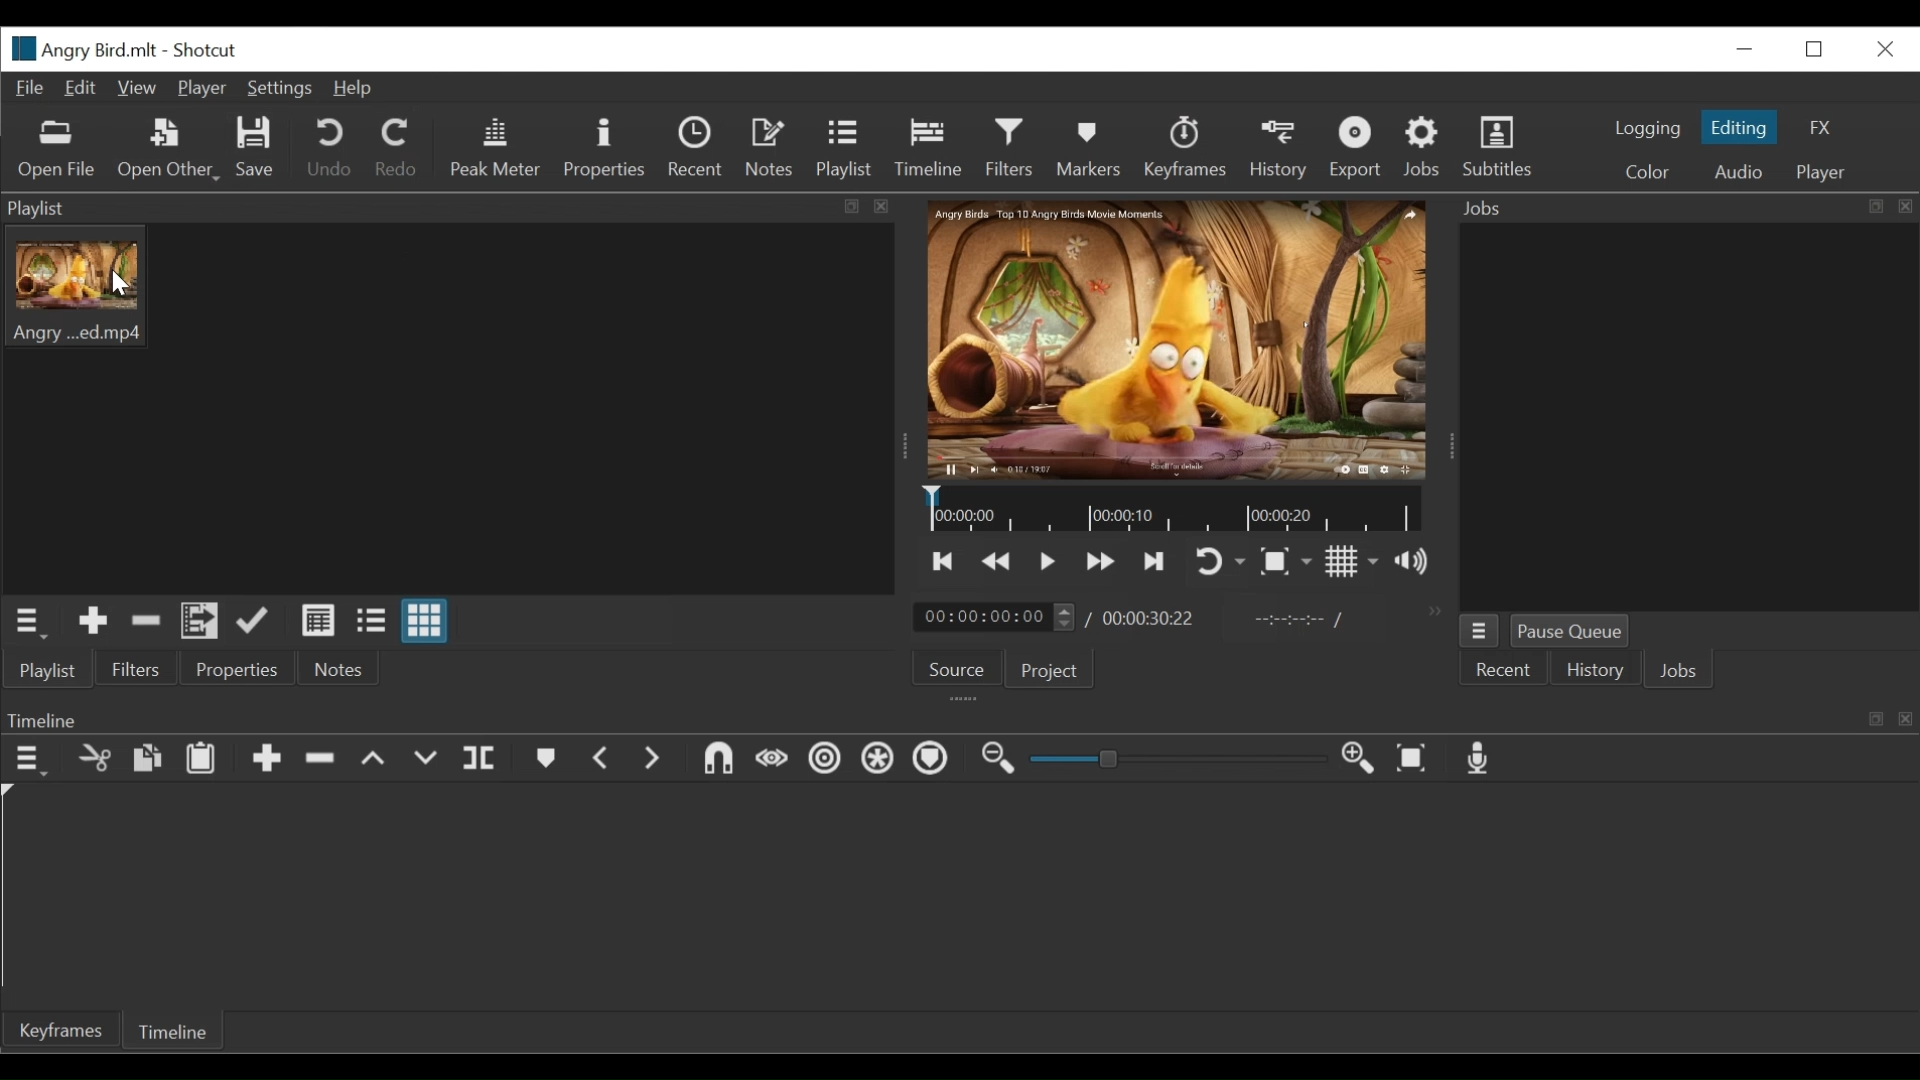 Image resolution: width=1920 pixels, height=1080 pixels. I want to click on File, so click(32, 89).